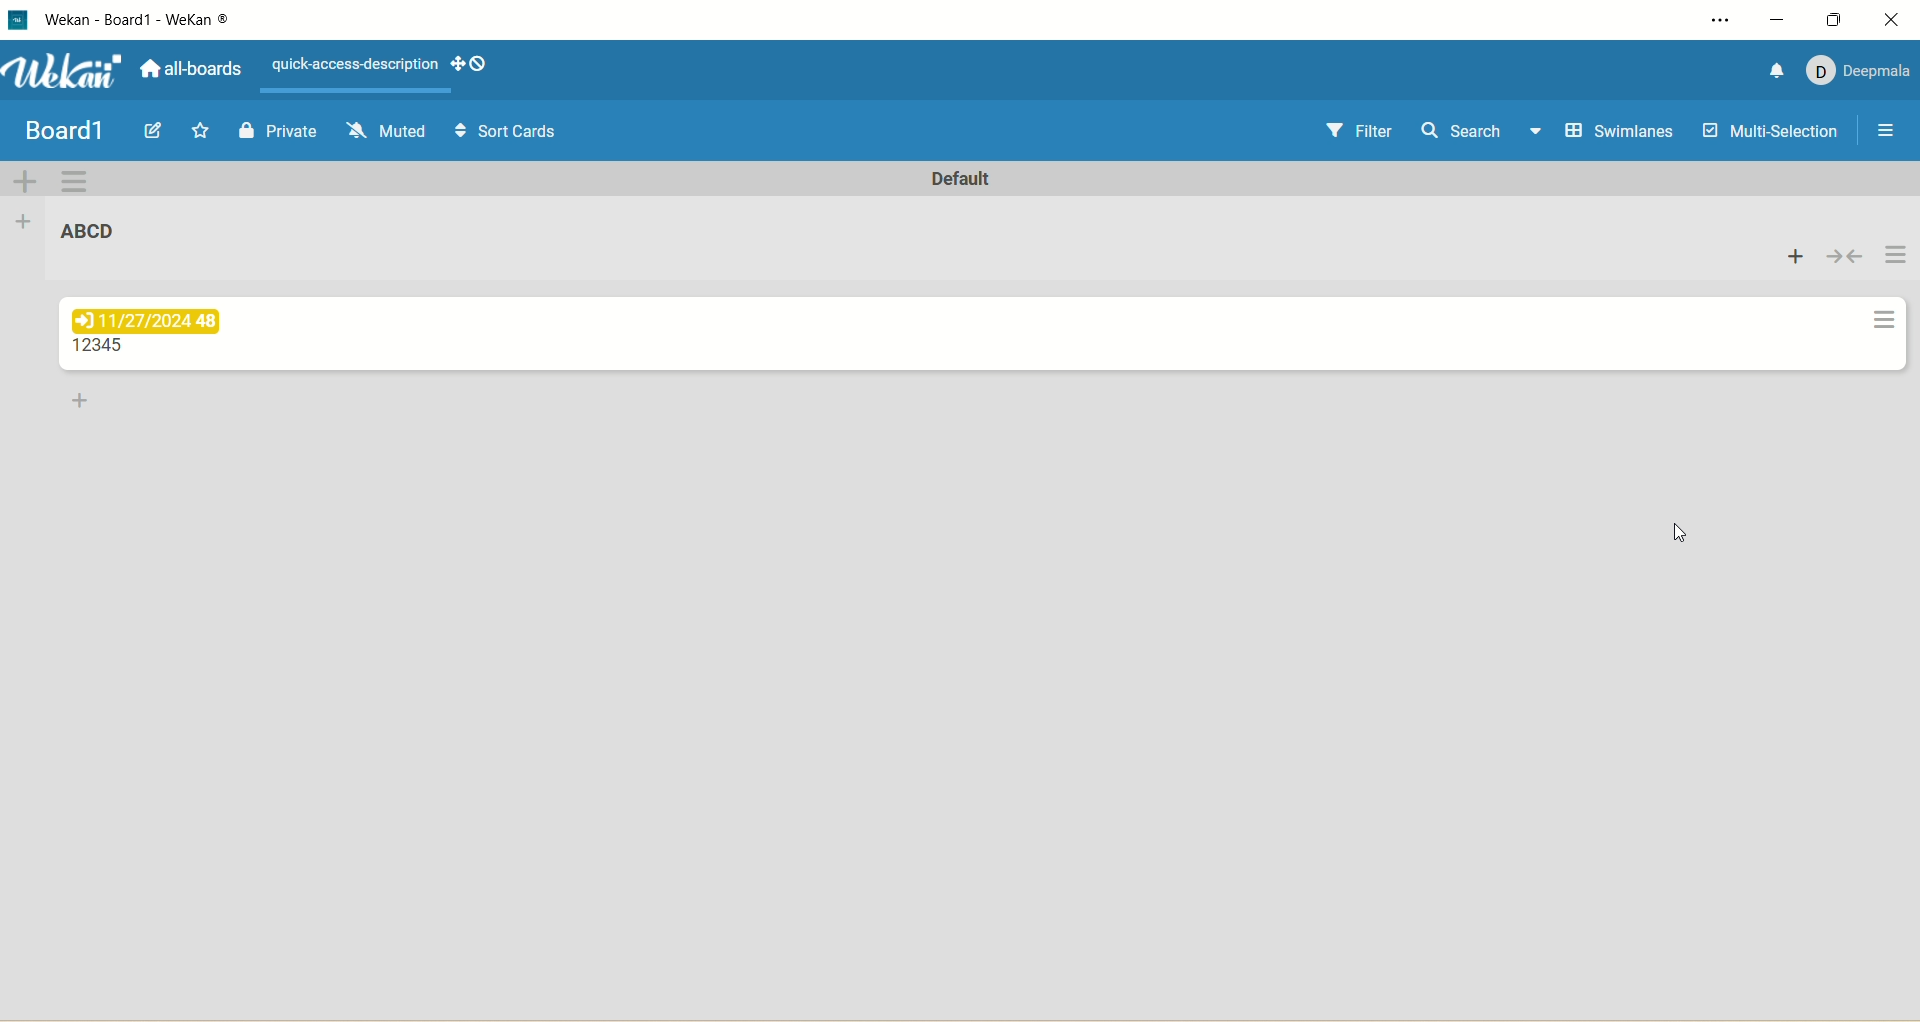 The image size is (1920, 1022). What do you see at coordinates (1861, 74) in the screenshot?
I see `account` at bounding box center [1861, 74].